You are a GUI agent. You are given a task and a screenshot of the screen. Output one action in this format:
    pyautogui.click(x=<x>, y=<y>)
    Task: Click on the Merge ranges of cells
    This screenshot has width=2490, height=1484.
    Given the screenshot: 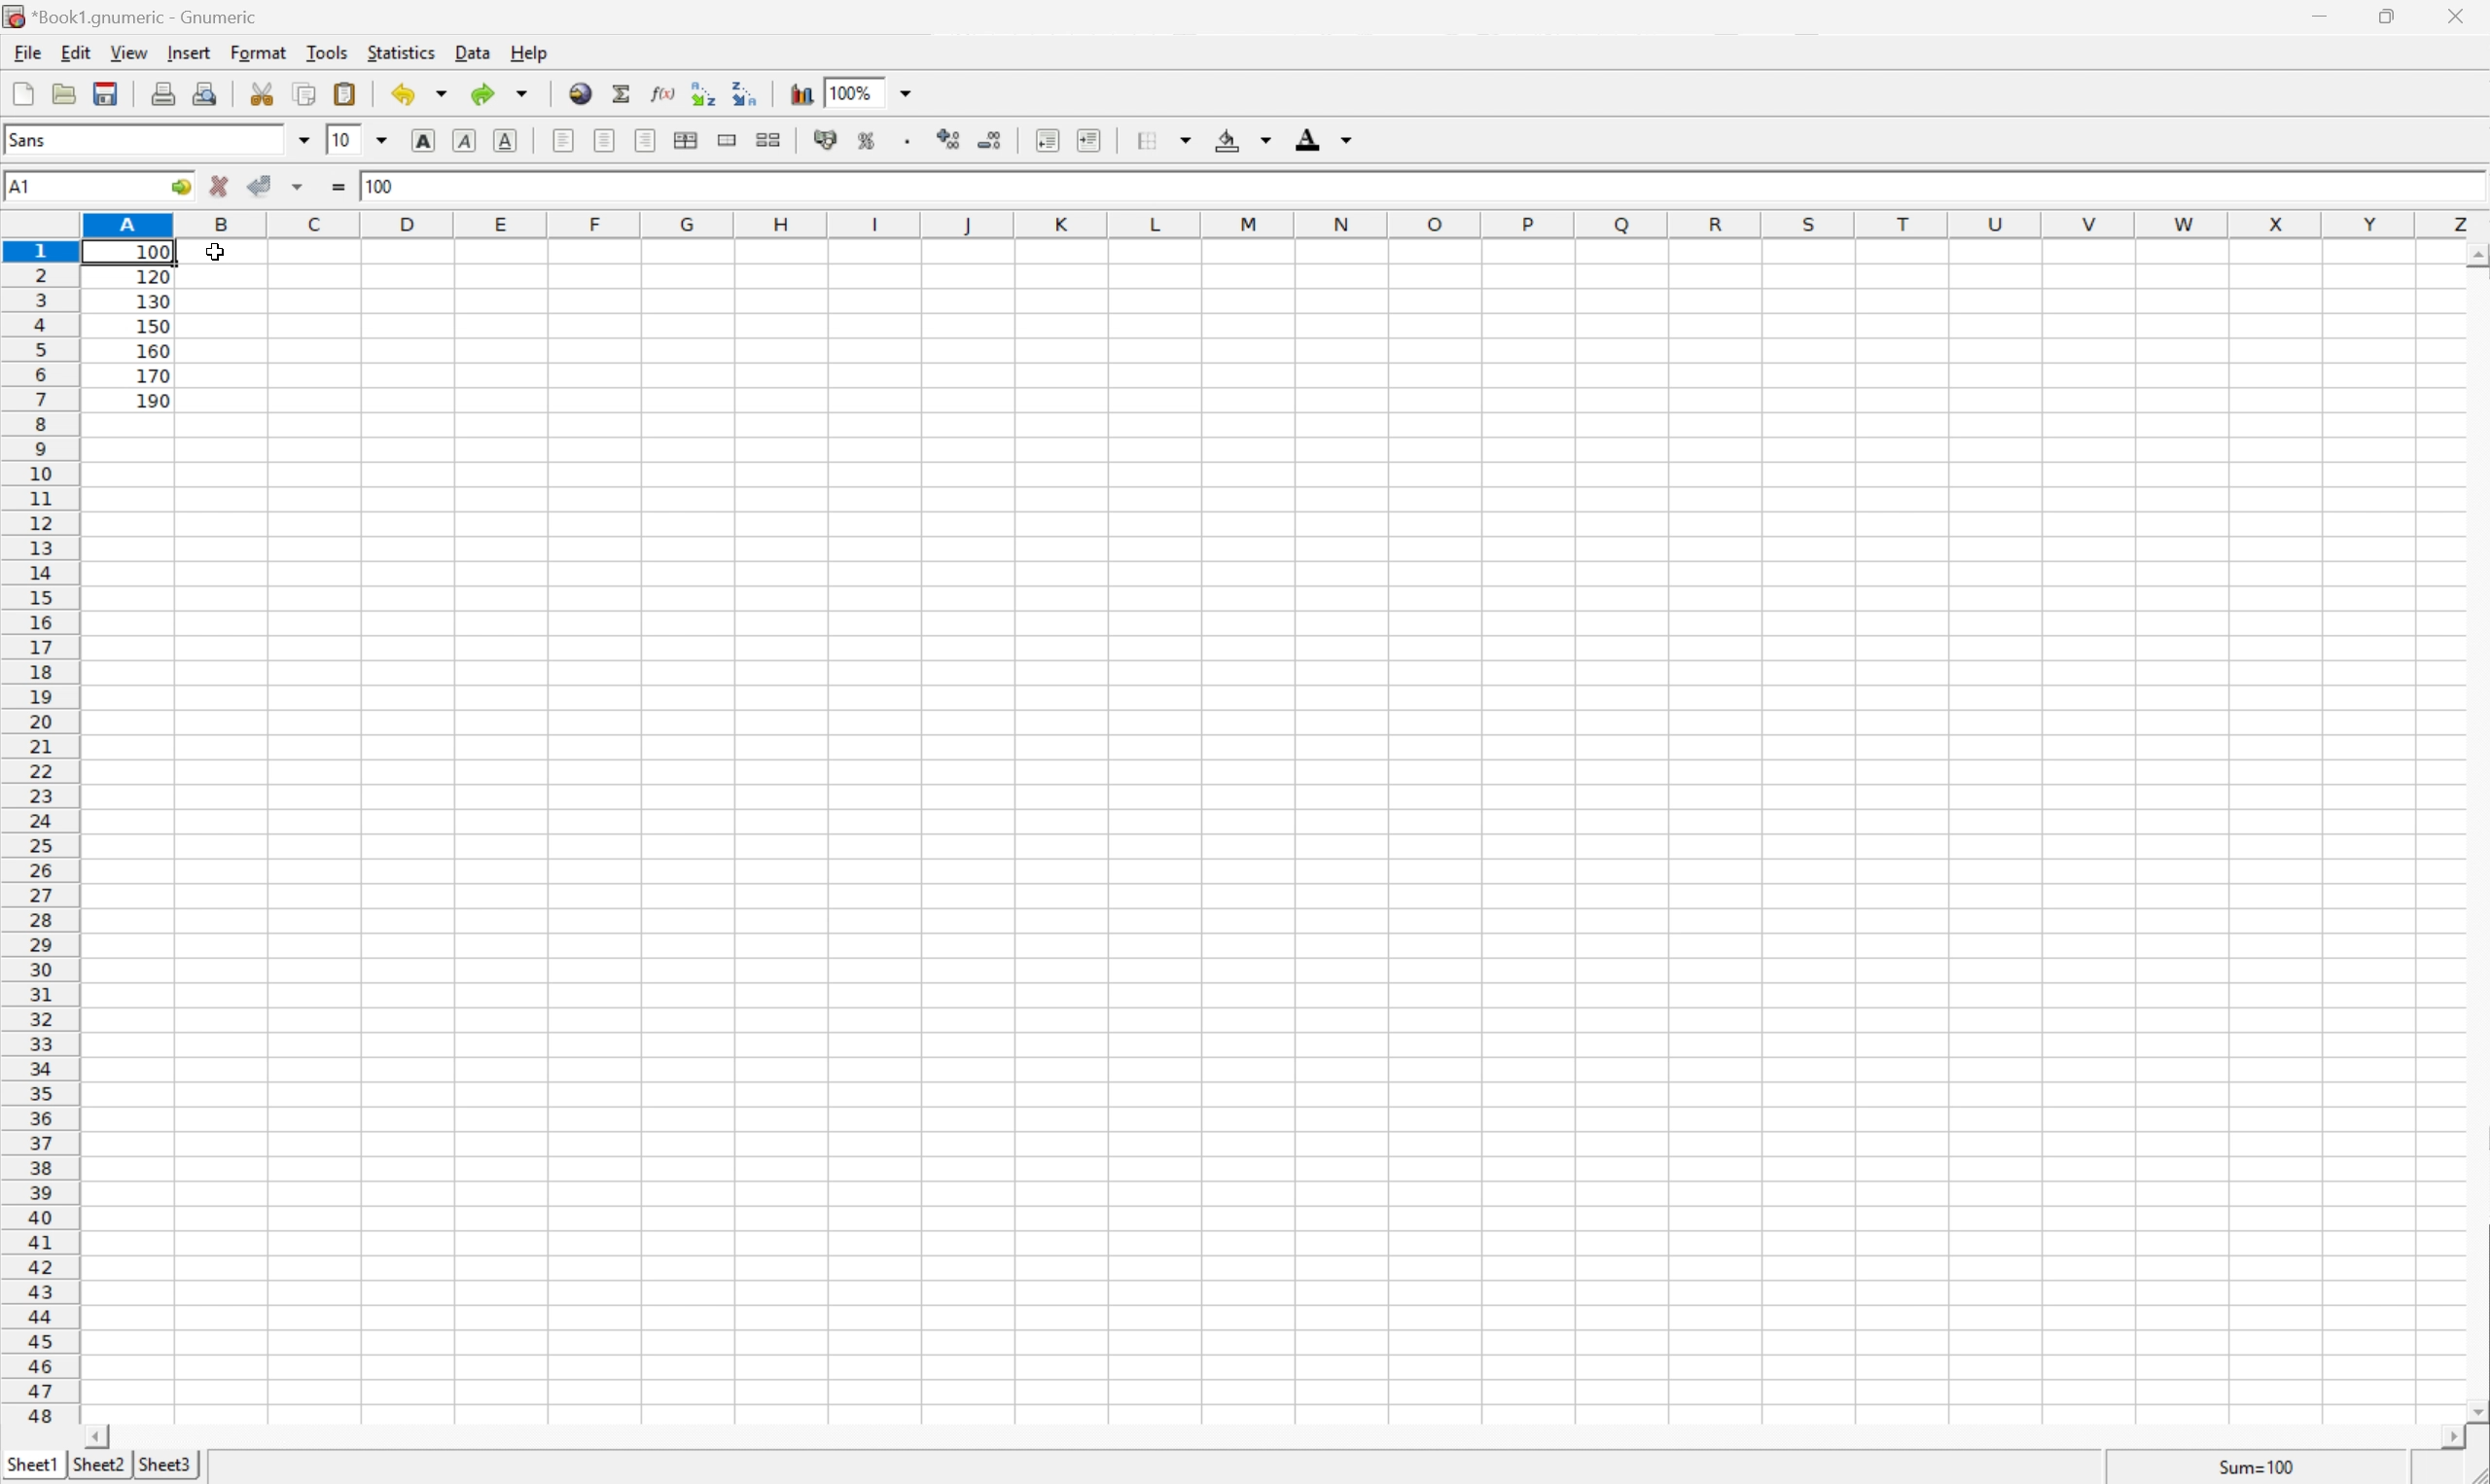 What is the action you would take?
    pyautogui.click(x=729, y=140)
    